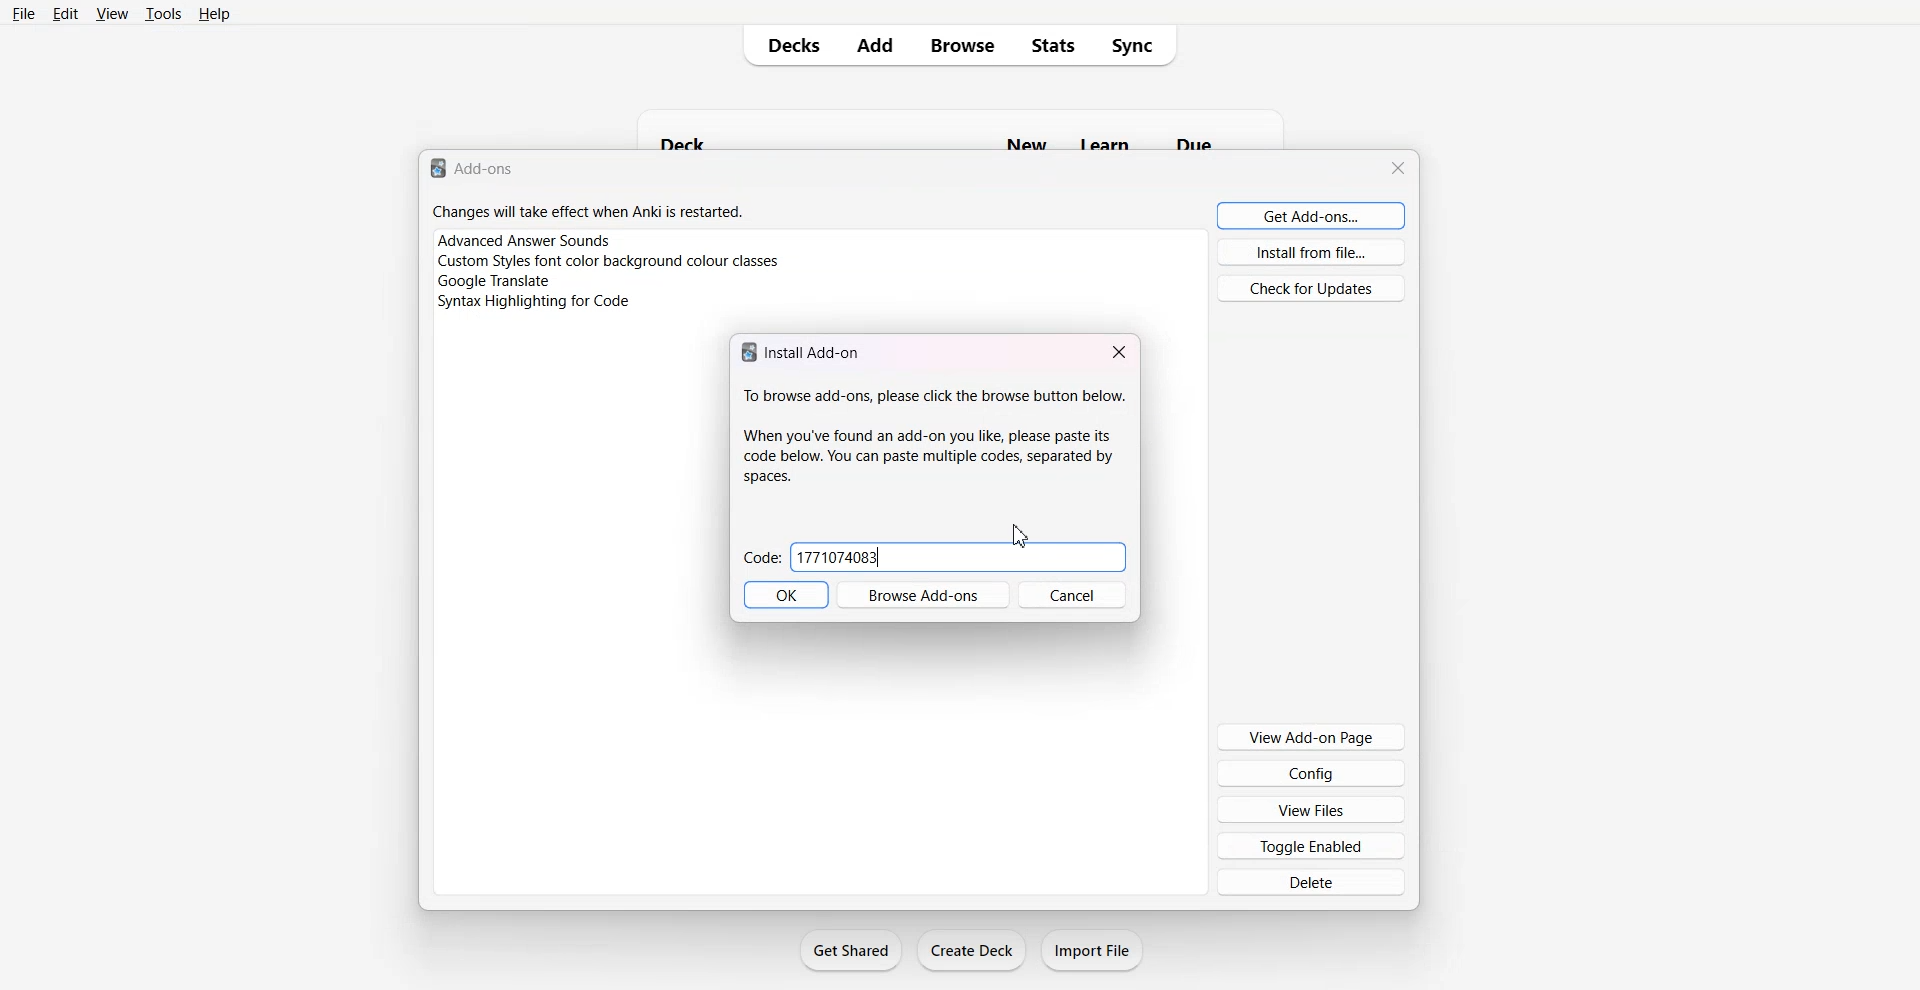  Describe the element at coordinates (1058, 45) in the screenshot. I see `Stats` at that location.